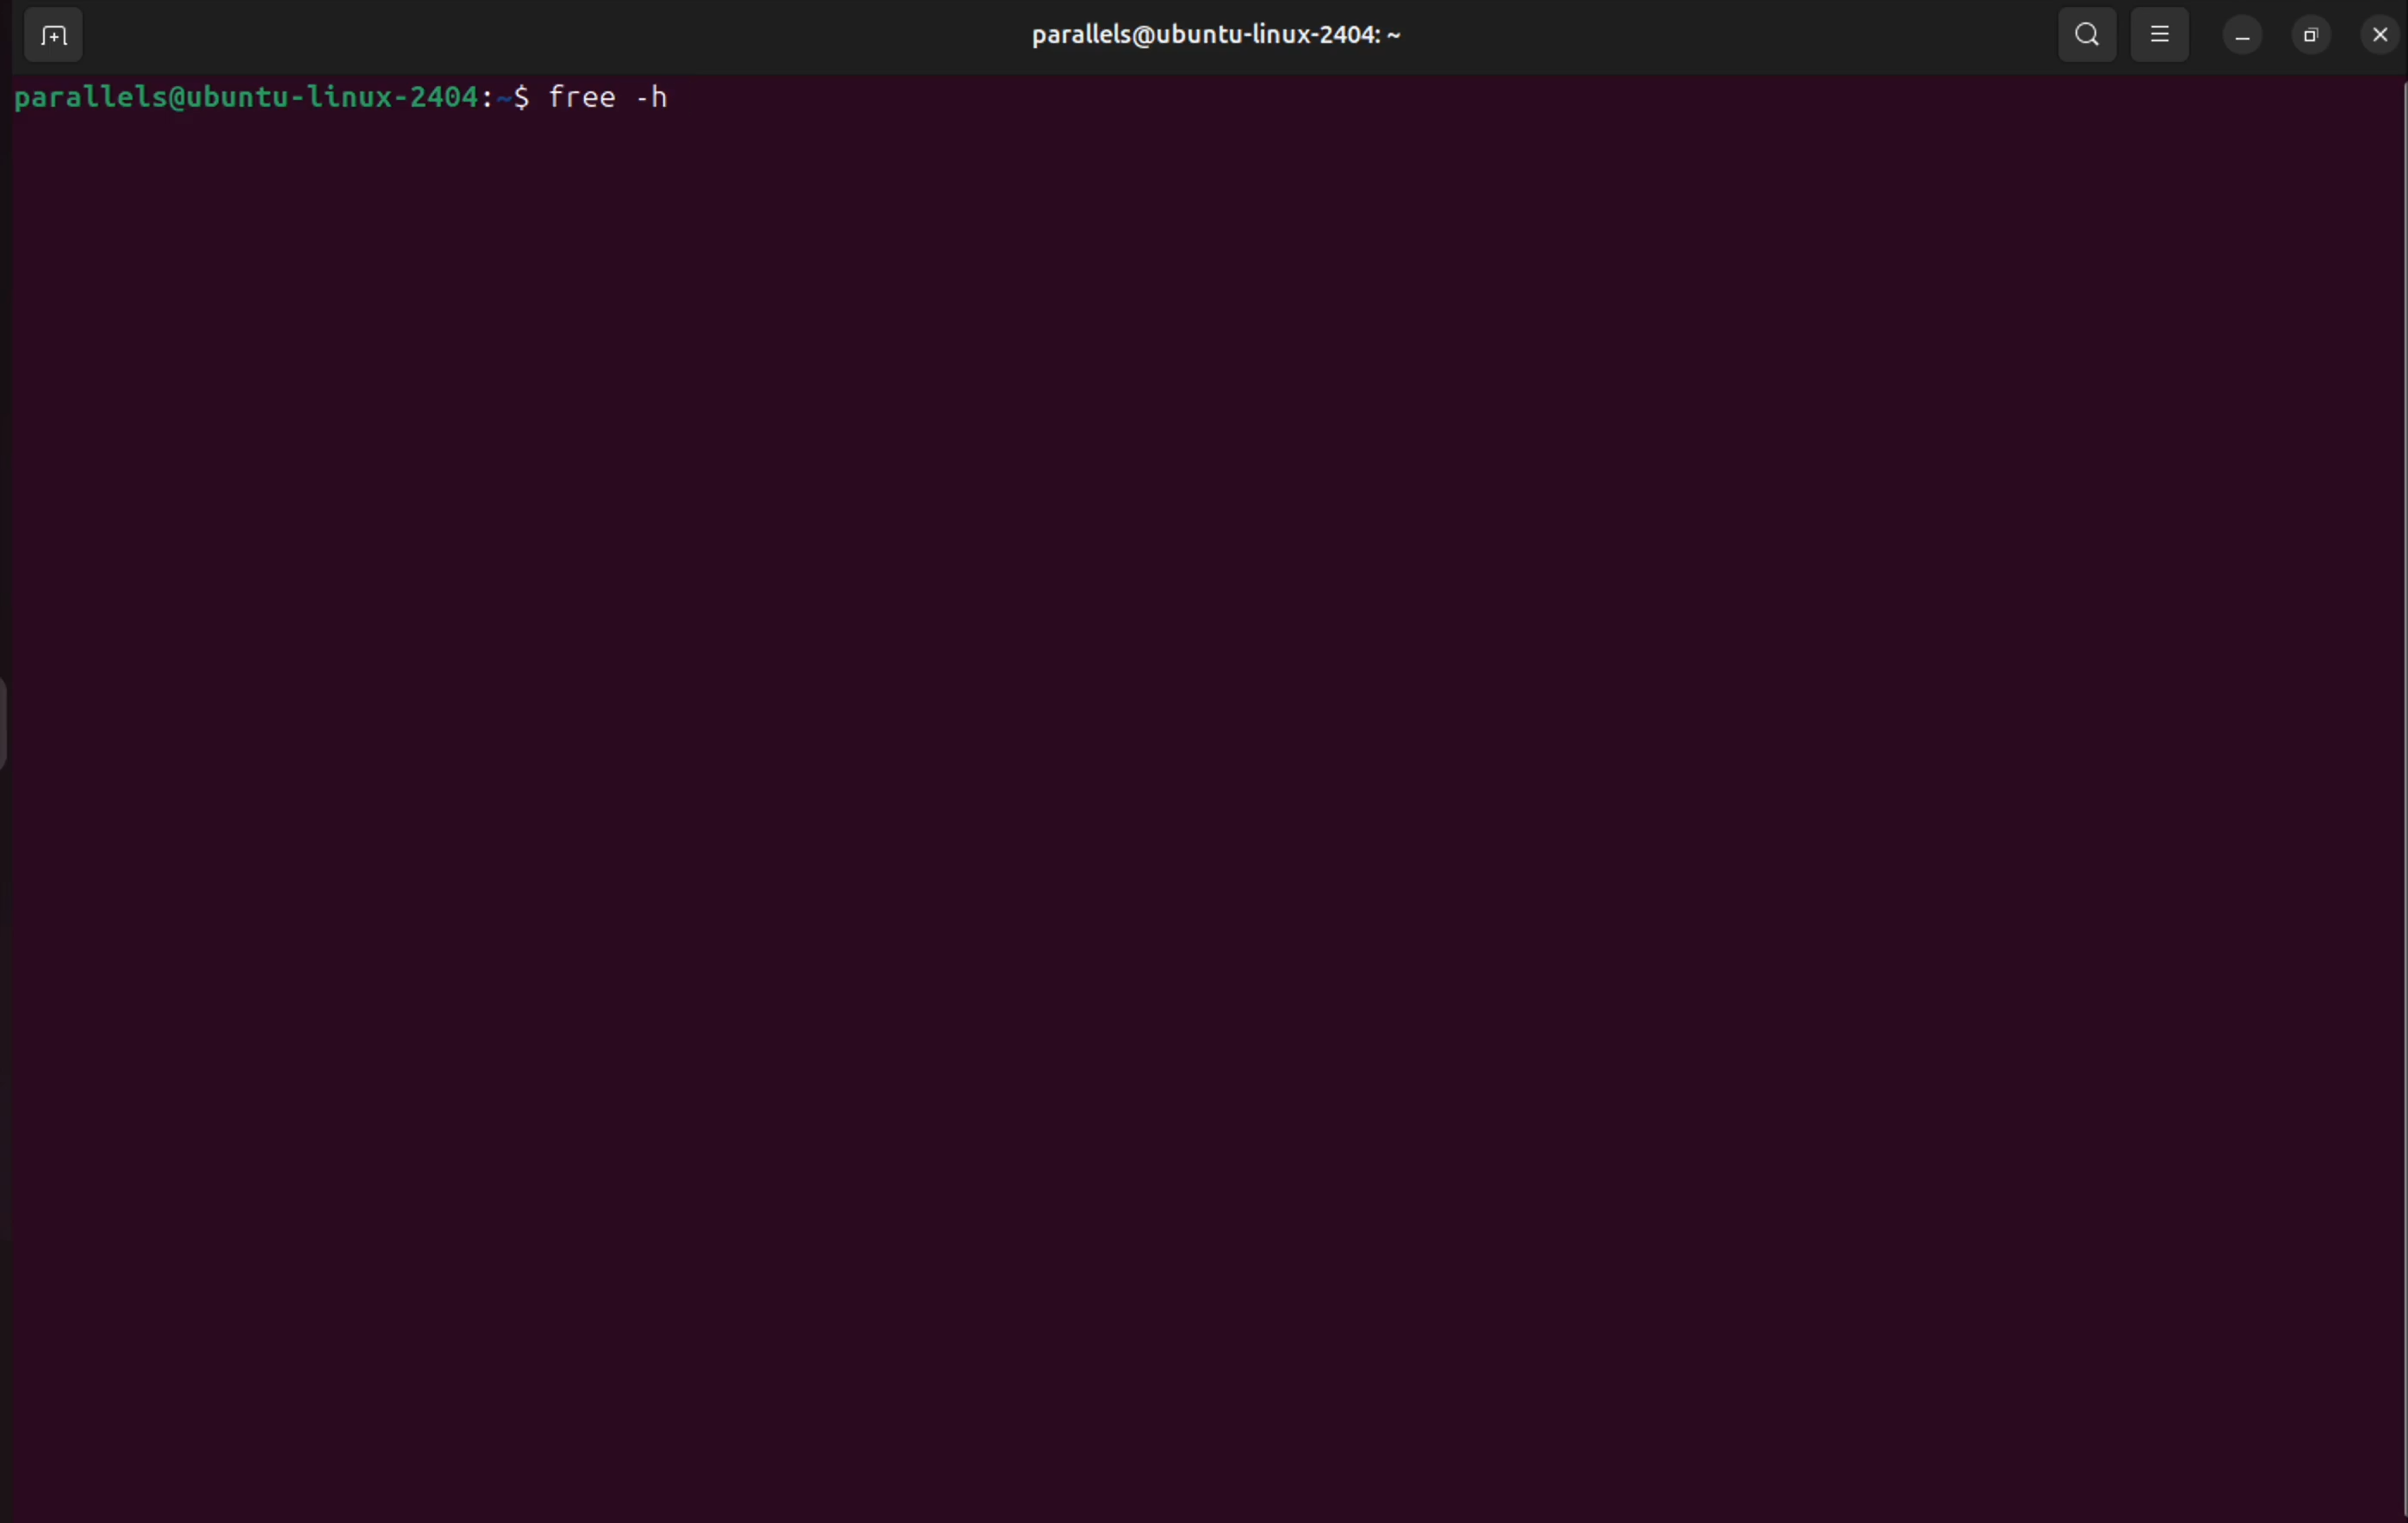  What do you see at coordinates (47, 37) in the screenshot?
I see `add terminal` at bounding box center [47, 37].